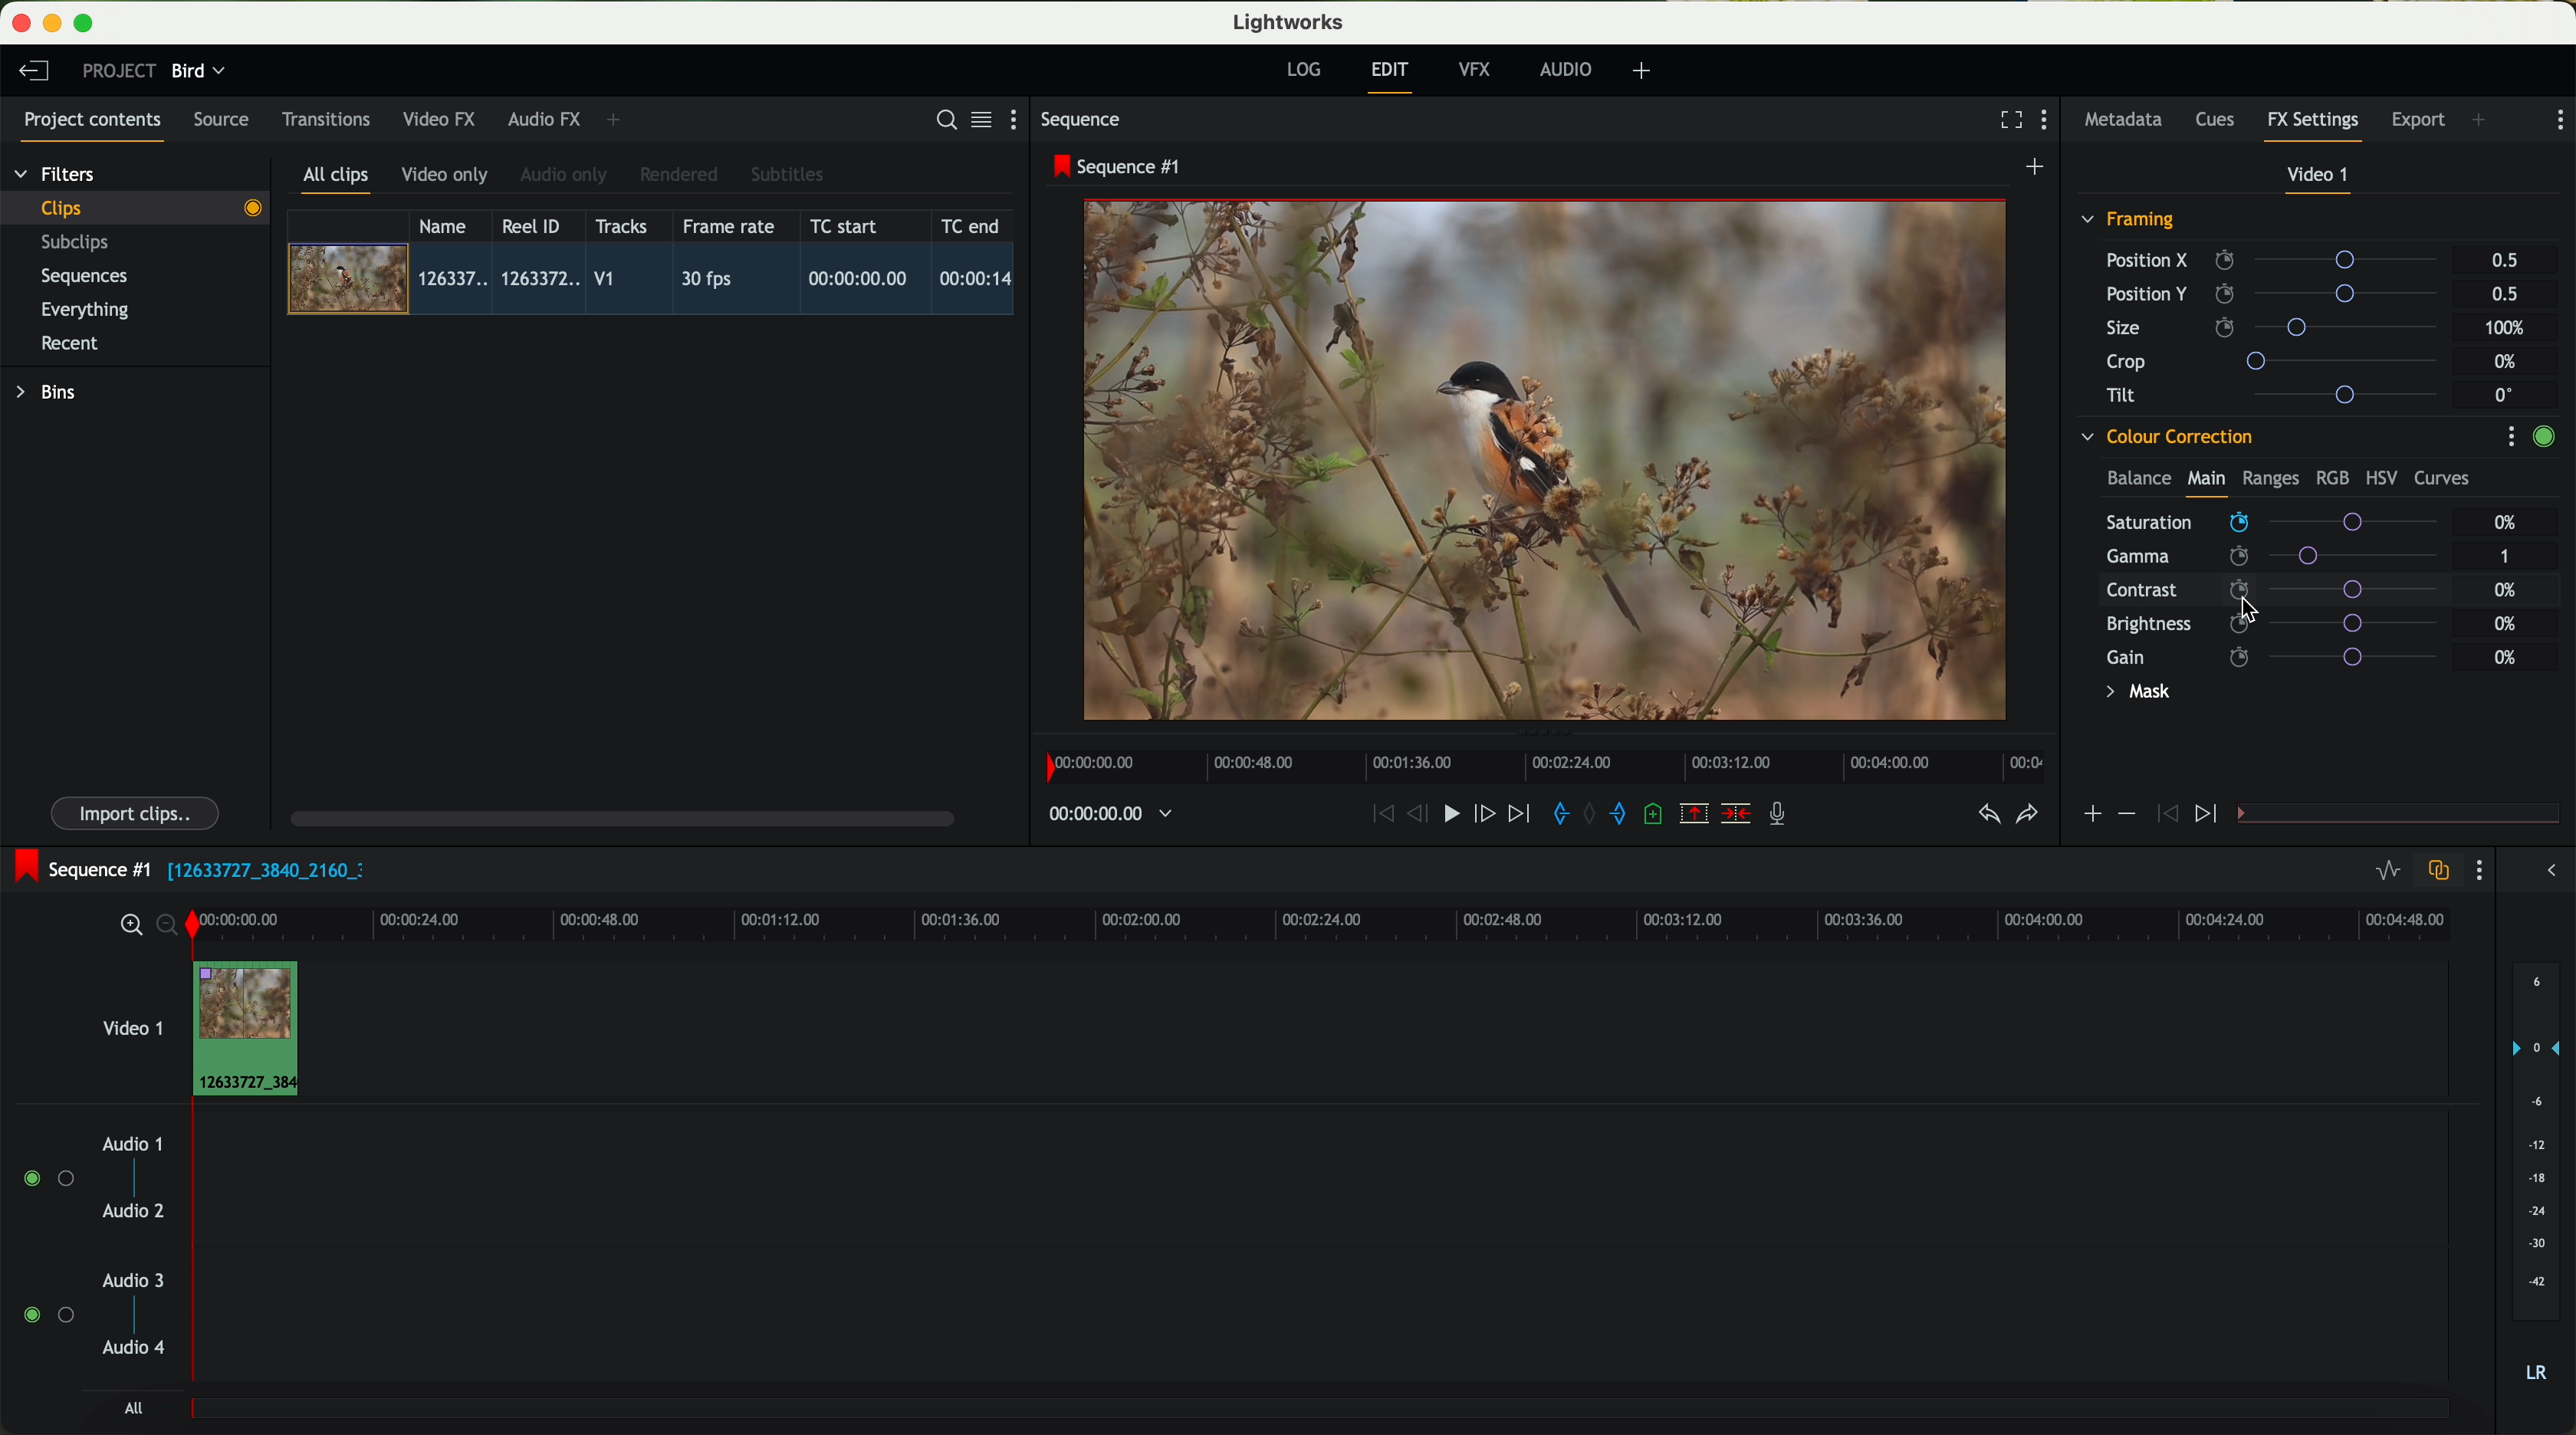 The image size is (2576, 1435). I want to click on rewind, so click(1381, 815).